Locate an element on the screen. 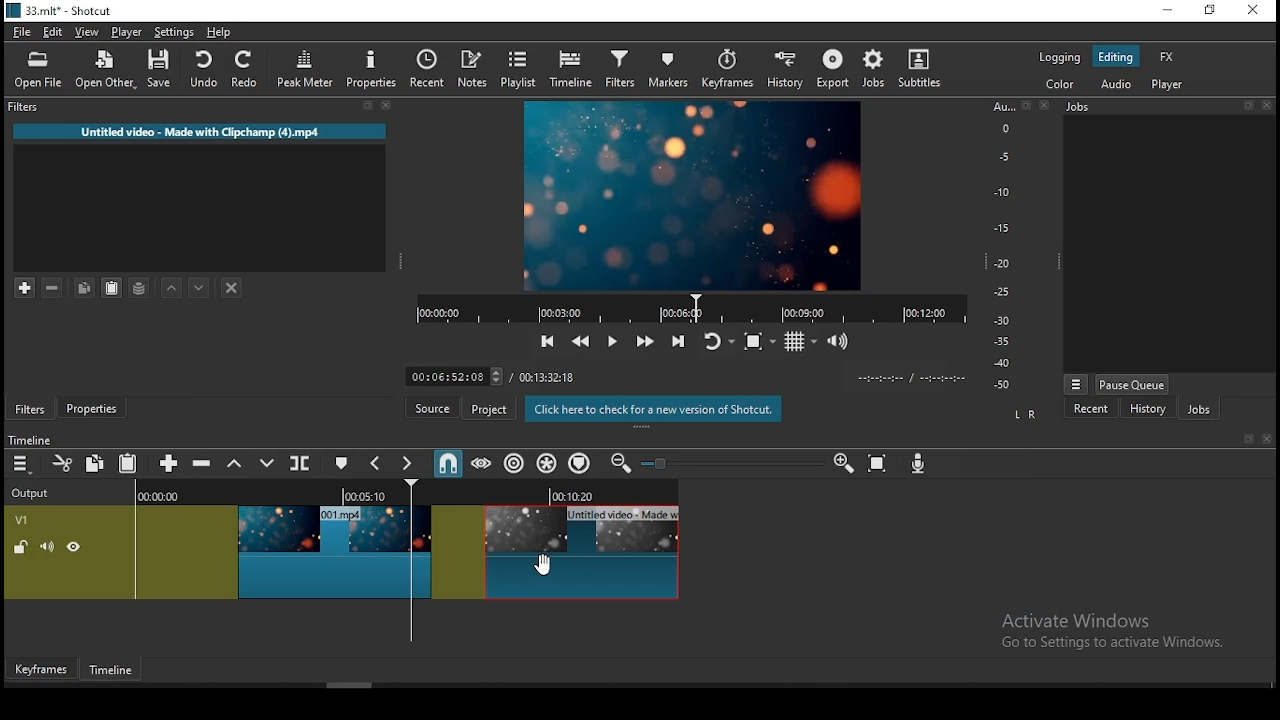 This screenshot has width=1280, height=720. redo is located at coordinates (248, 72).